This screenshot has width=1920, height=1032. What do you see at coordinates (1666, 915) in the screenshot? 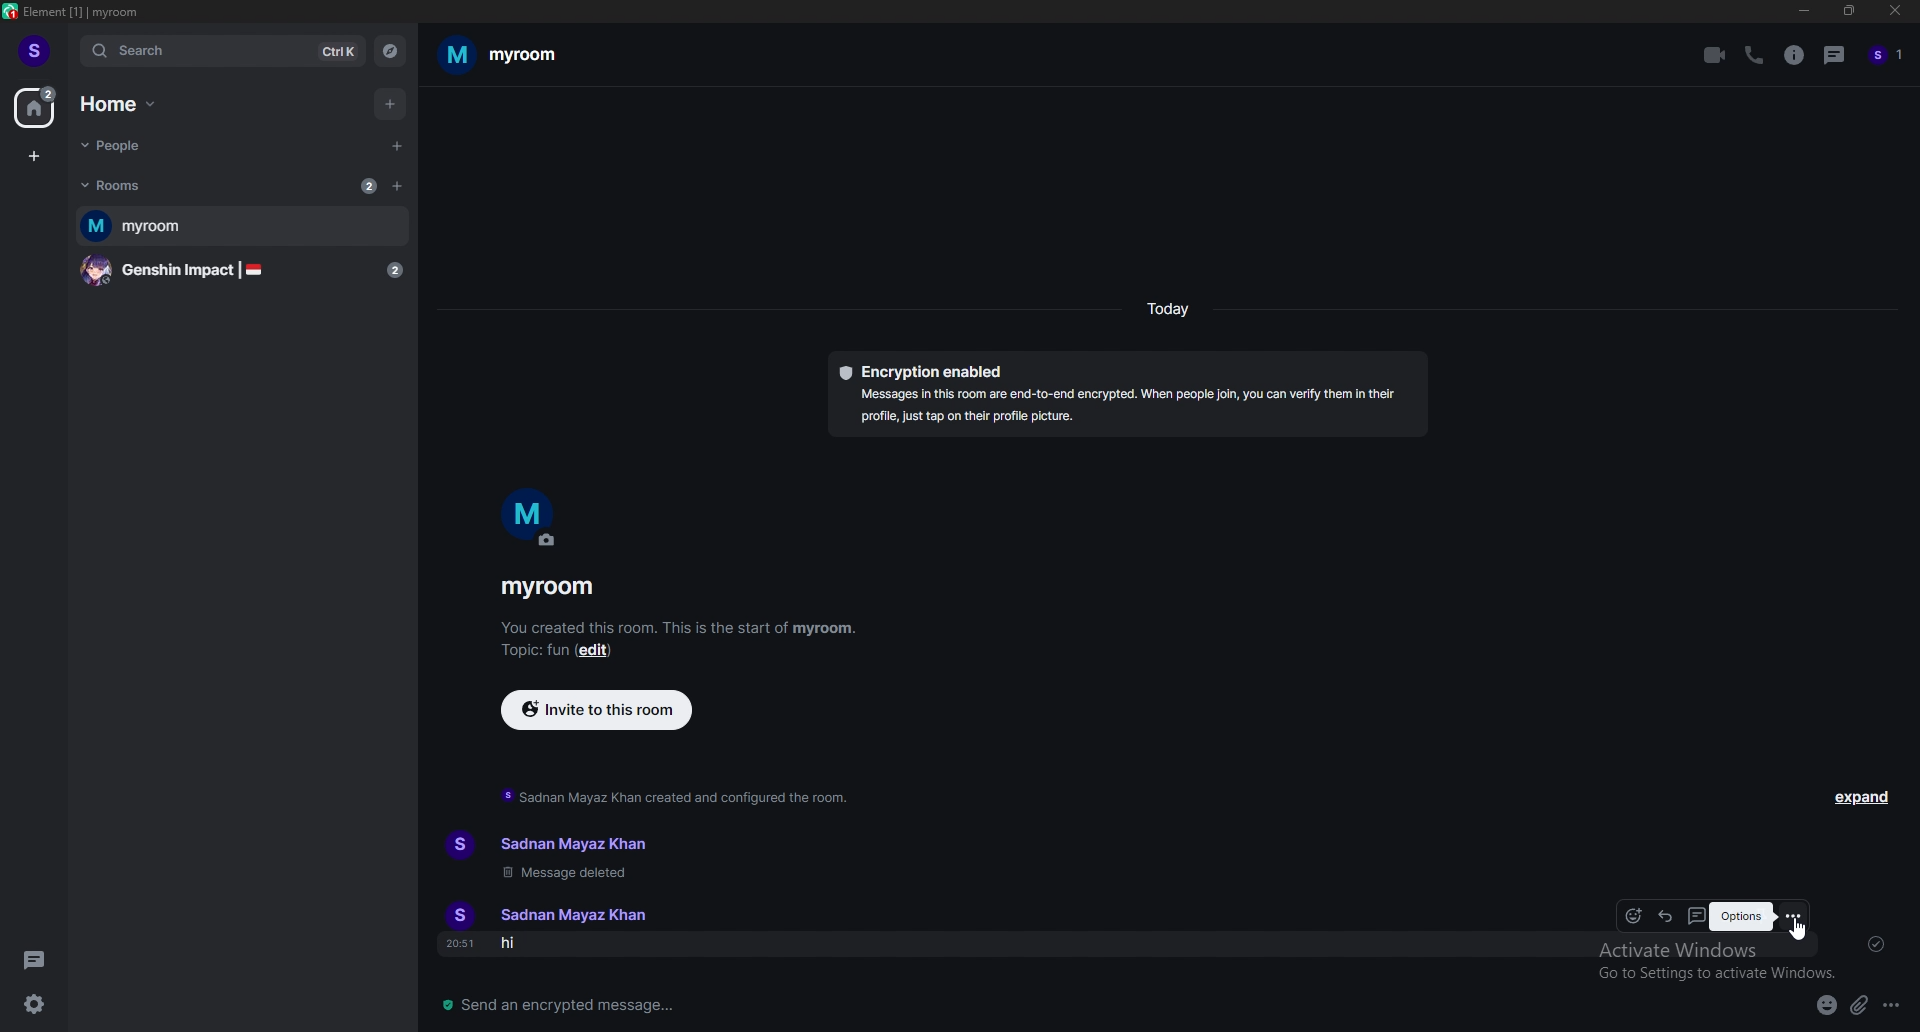
I see `reply` at bounding box center [1666, 915].